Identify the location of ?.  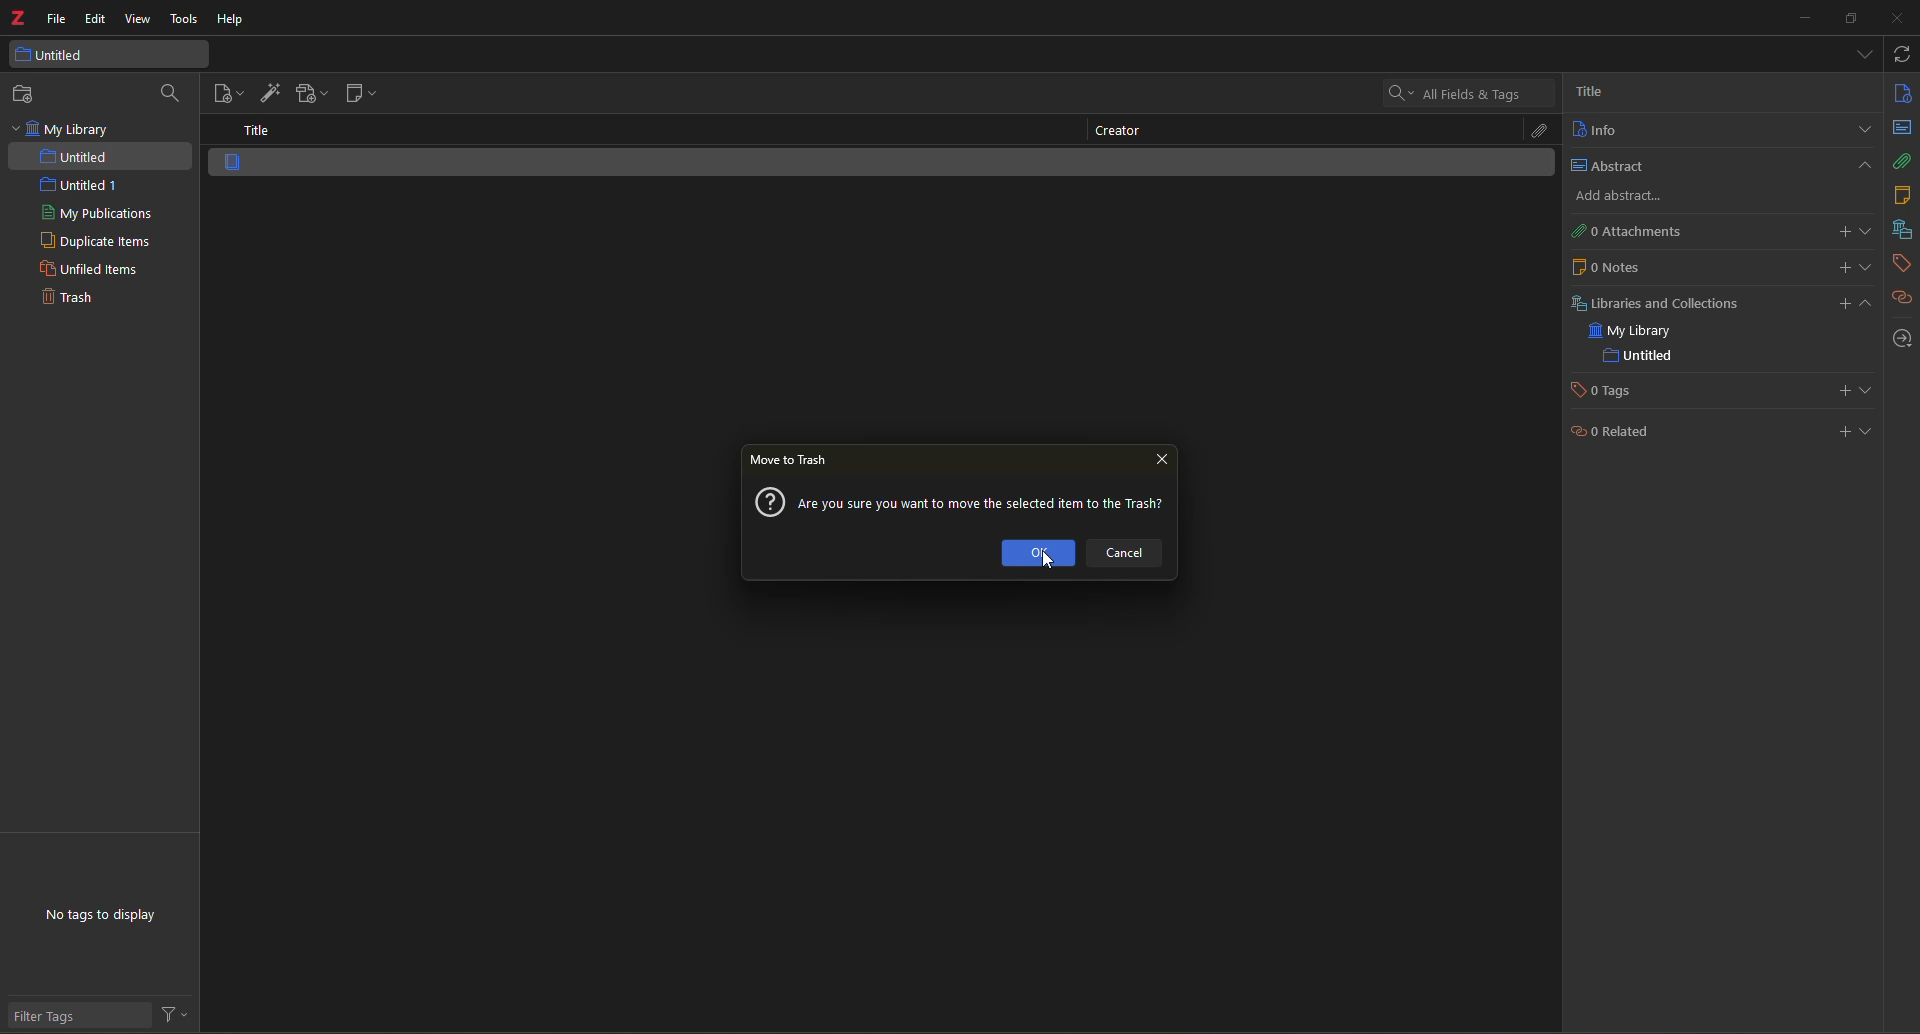
(771, 505).